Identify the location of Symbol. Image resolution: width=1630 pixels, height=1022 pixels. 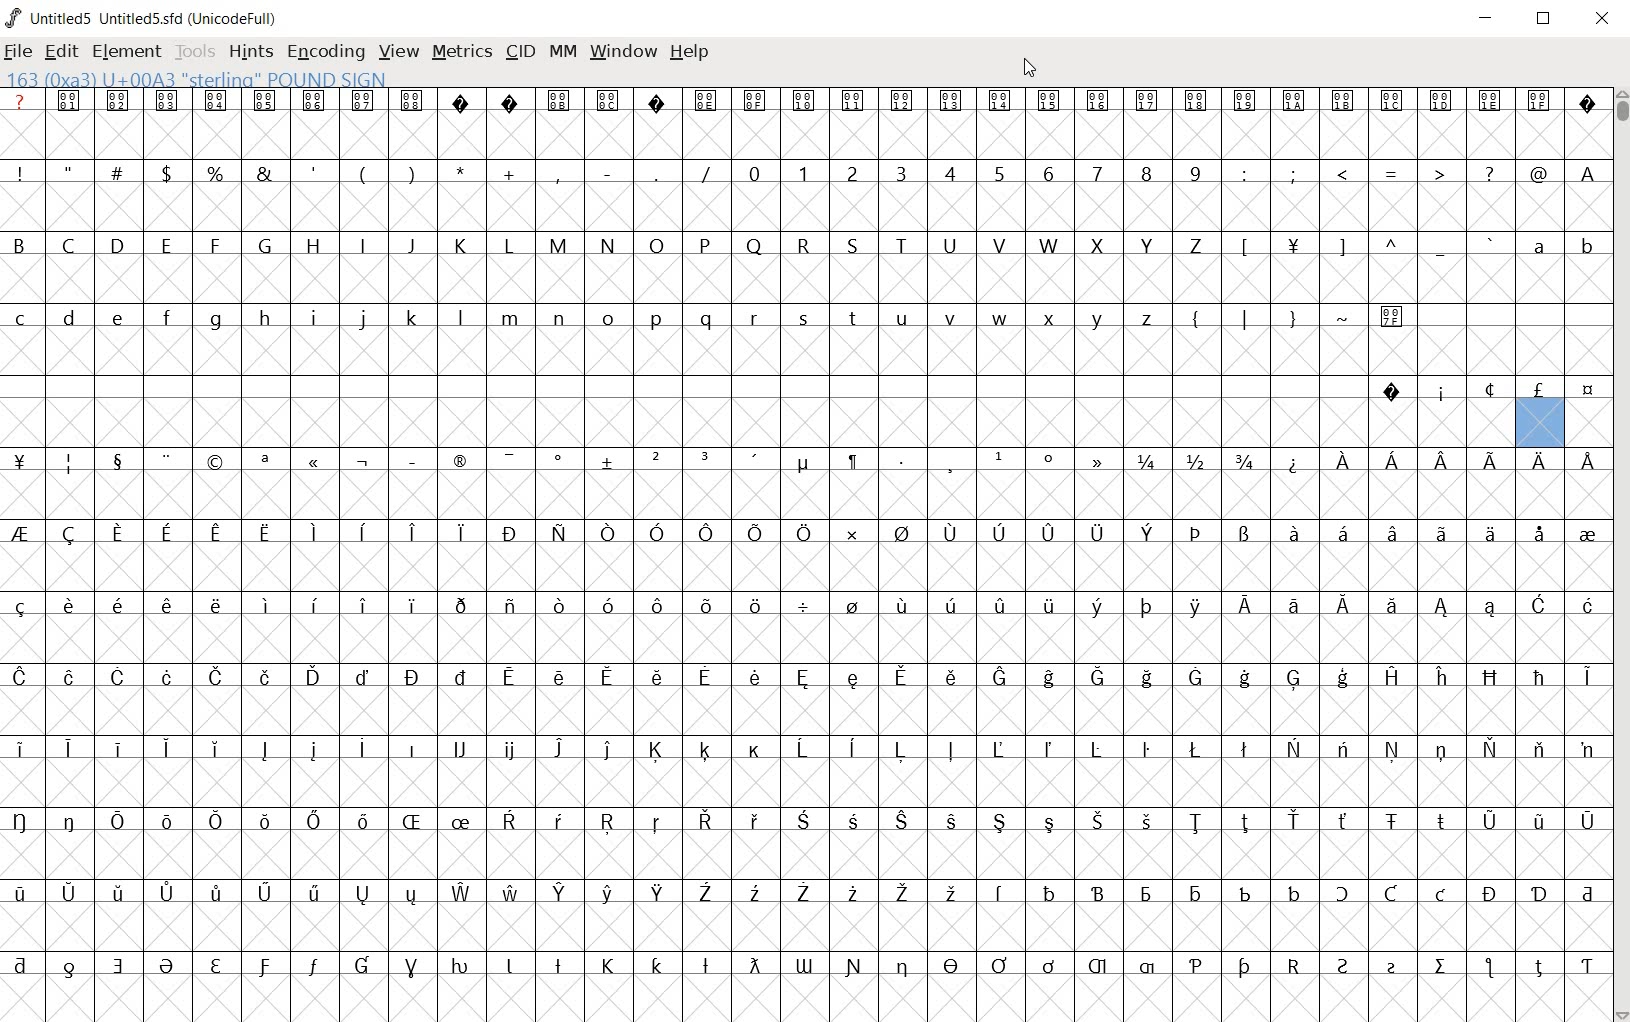
(265, 823).